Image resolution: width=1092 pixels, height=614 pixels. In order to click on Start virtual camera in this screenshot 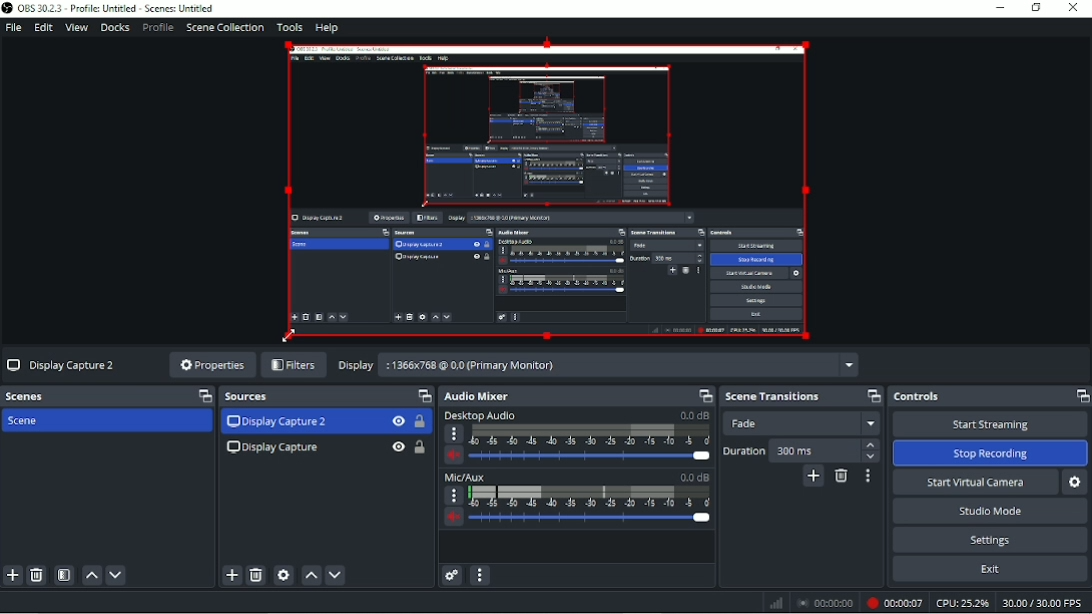, I will do `click(975, 482)`.